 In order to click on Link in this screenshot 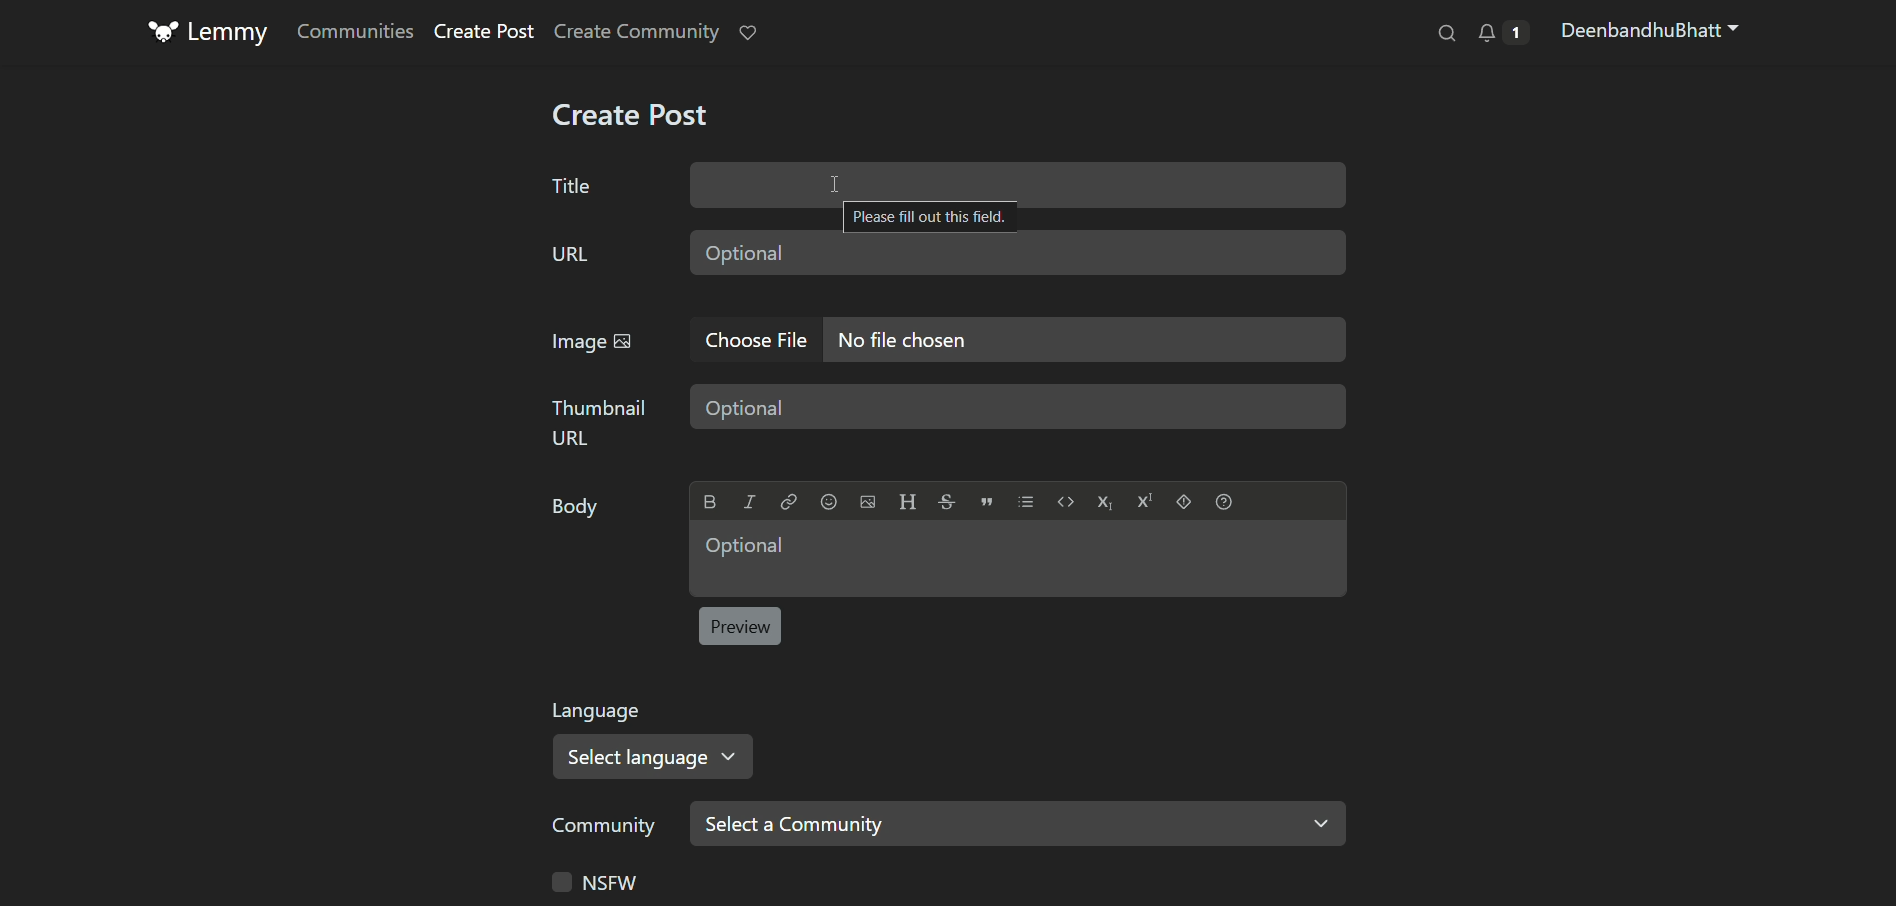, I will do `click(788, 502)`.